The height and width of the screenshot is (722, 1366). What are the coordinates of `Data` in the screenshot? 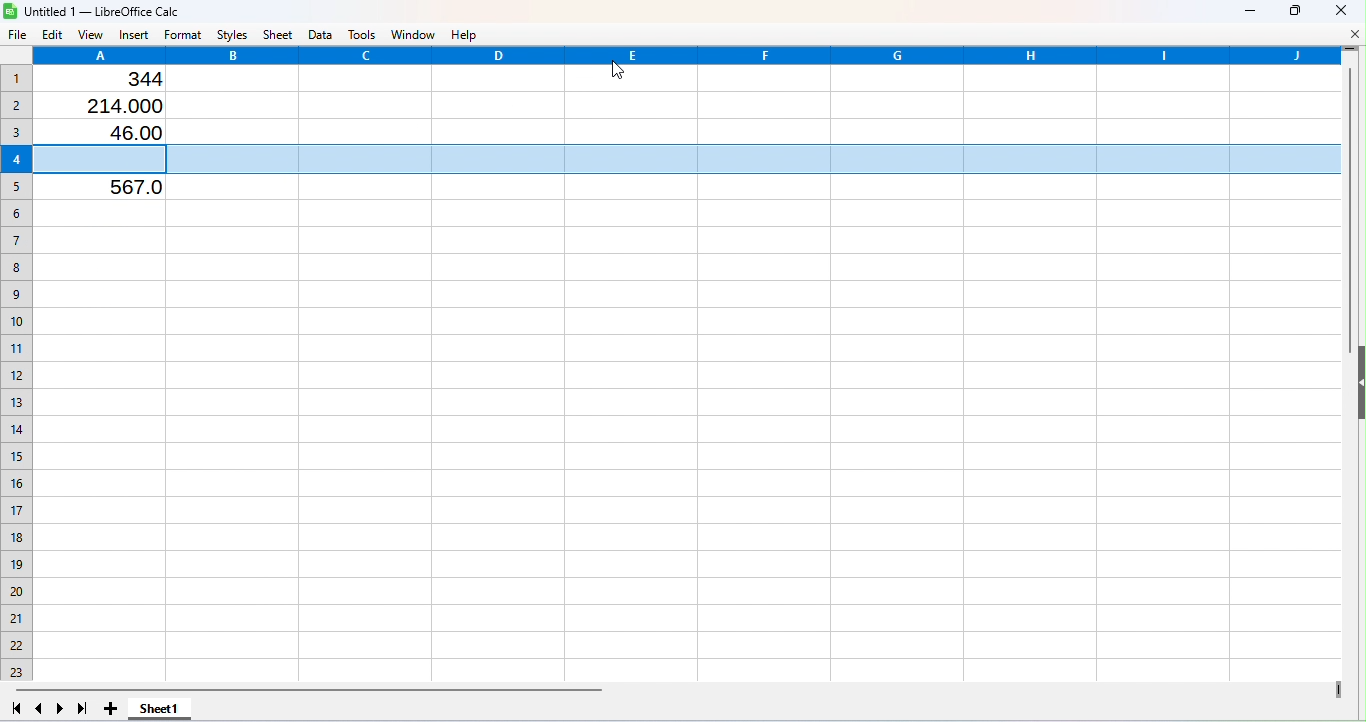 It's located at (322, 34).